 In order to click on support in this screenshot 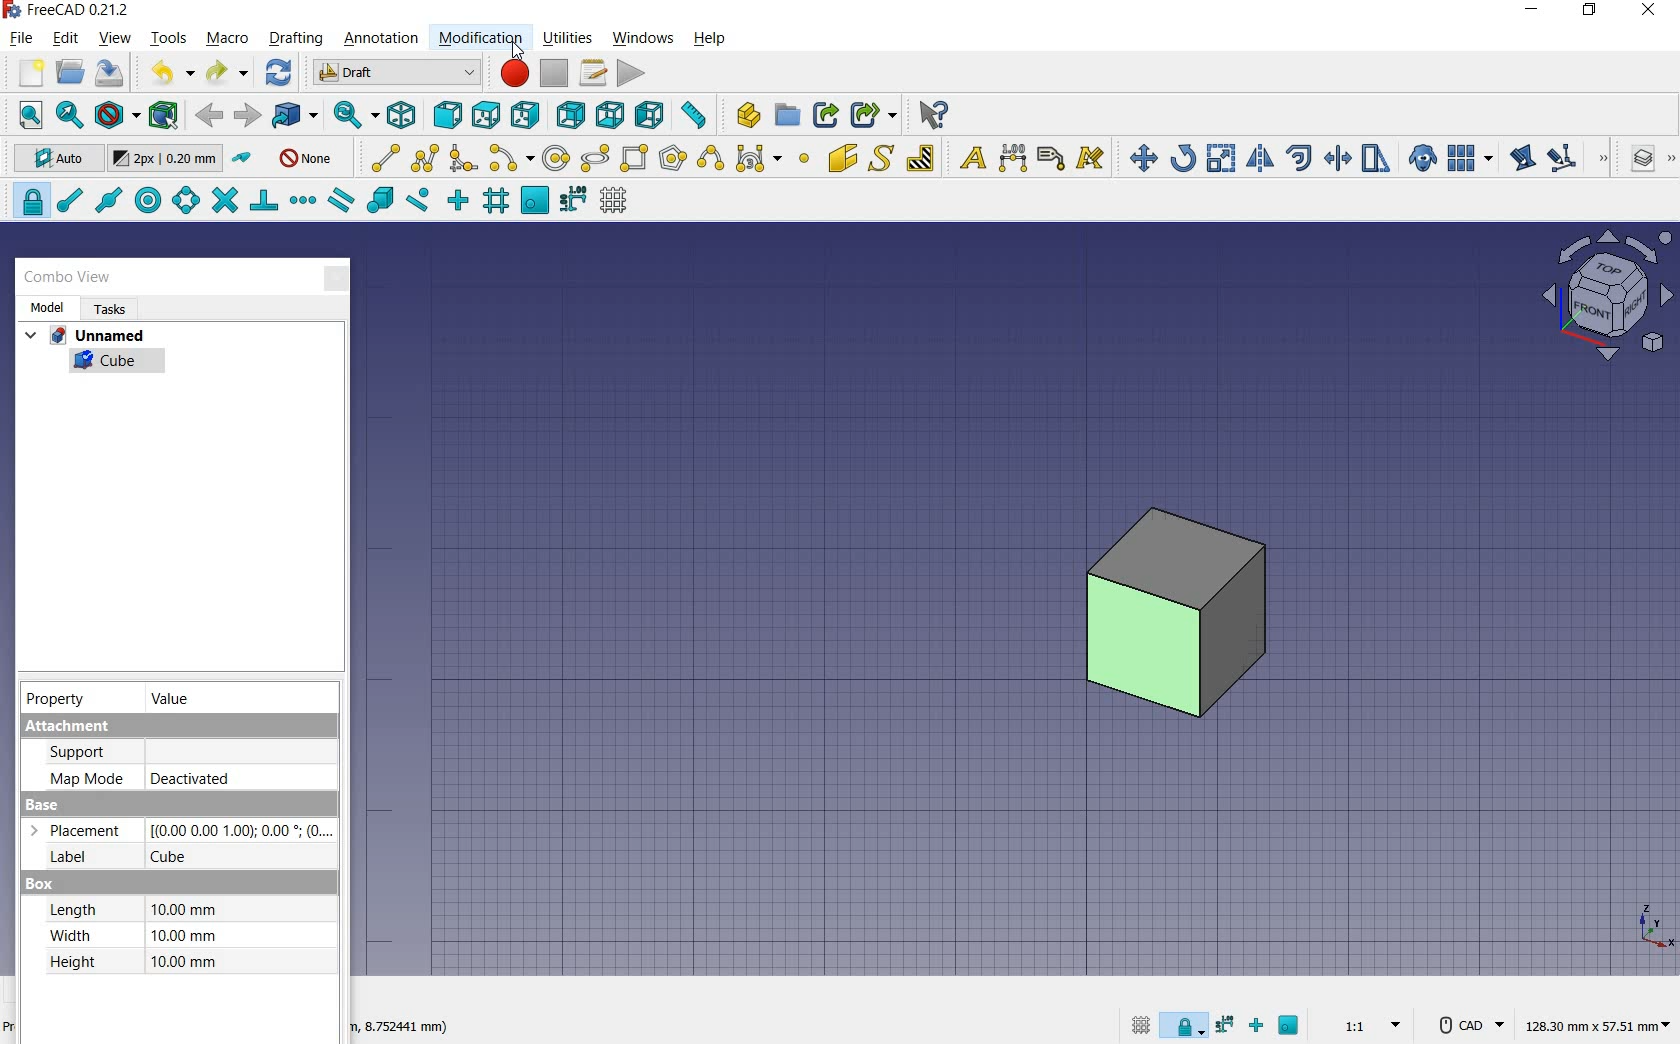, I will do `click(89, 752)`.